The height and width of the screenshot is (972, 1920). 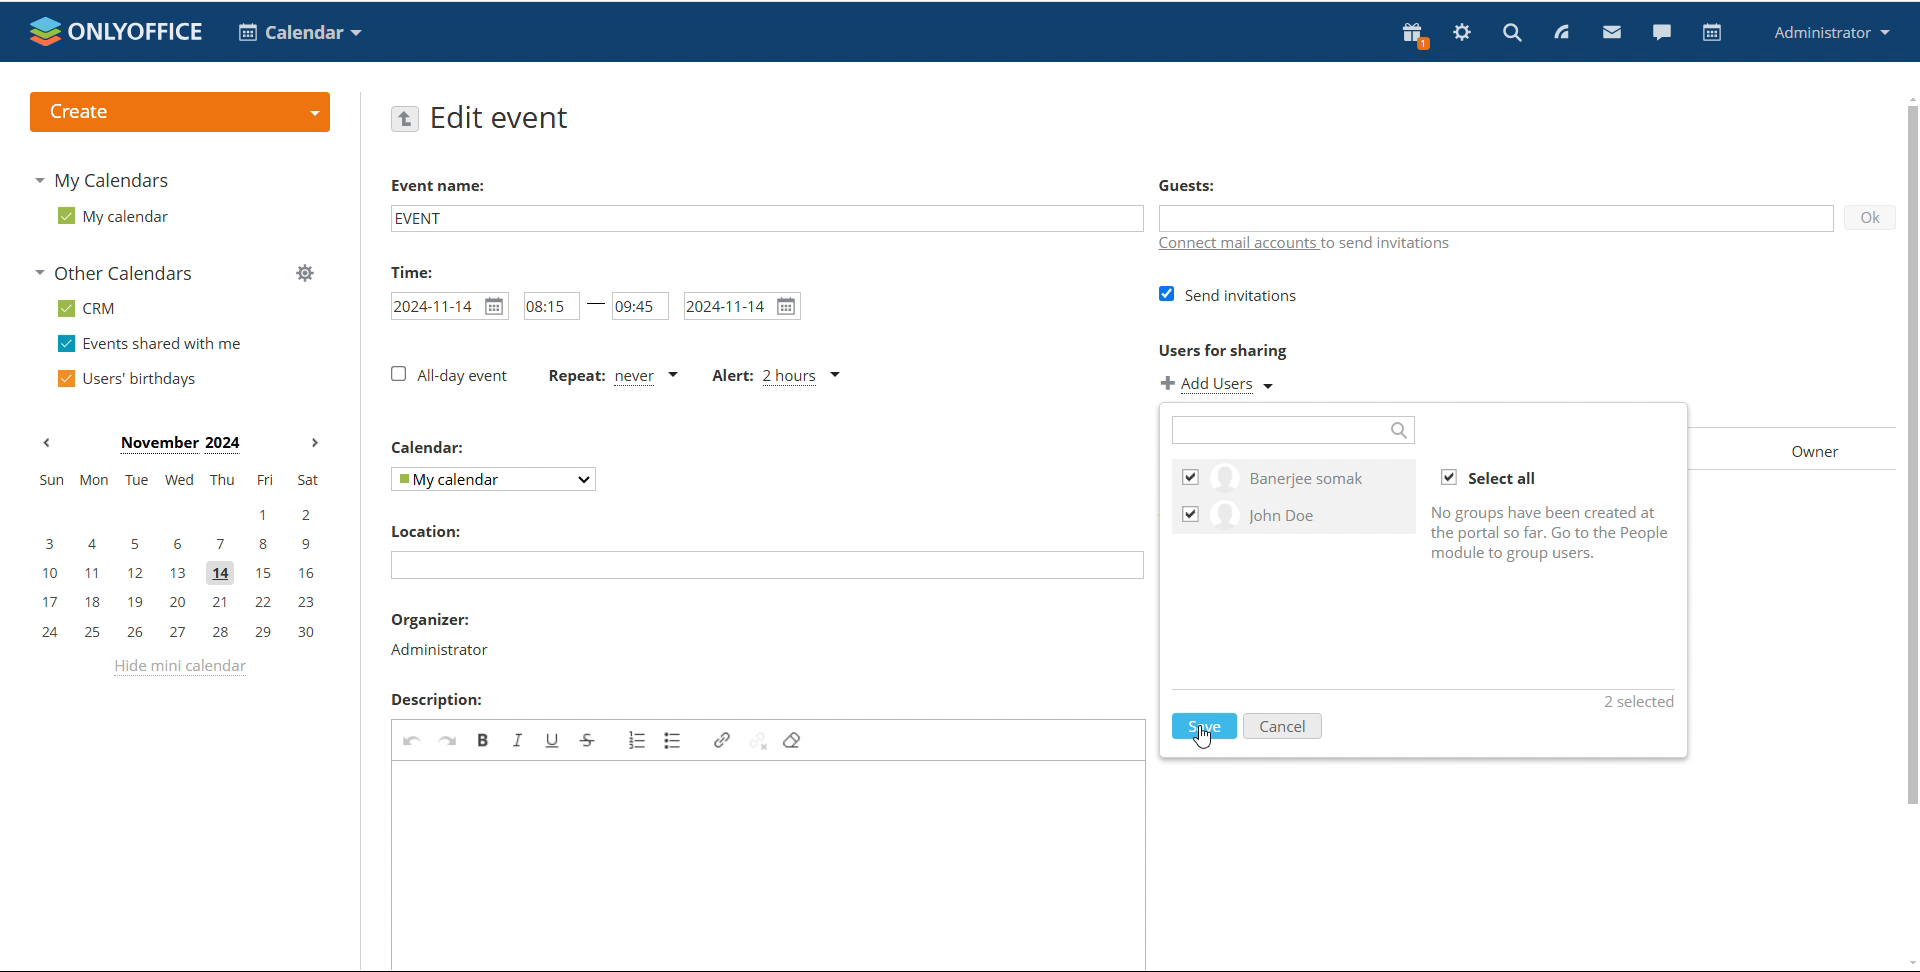 I want to click on scroll down, so click(x=1908, y=961).